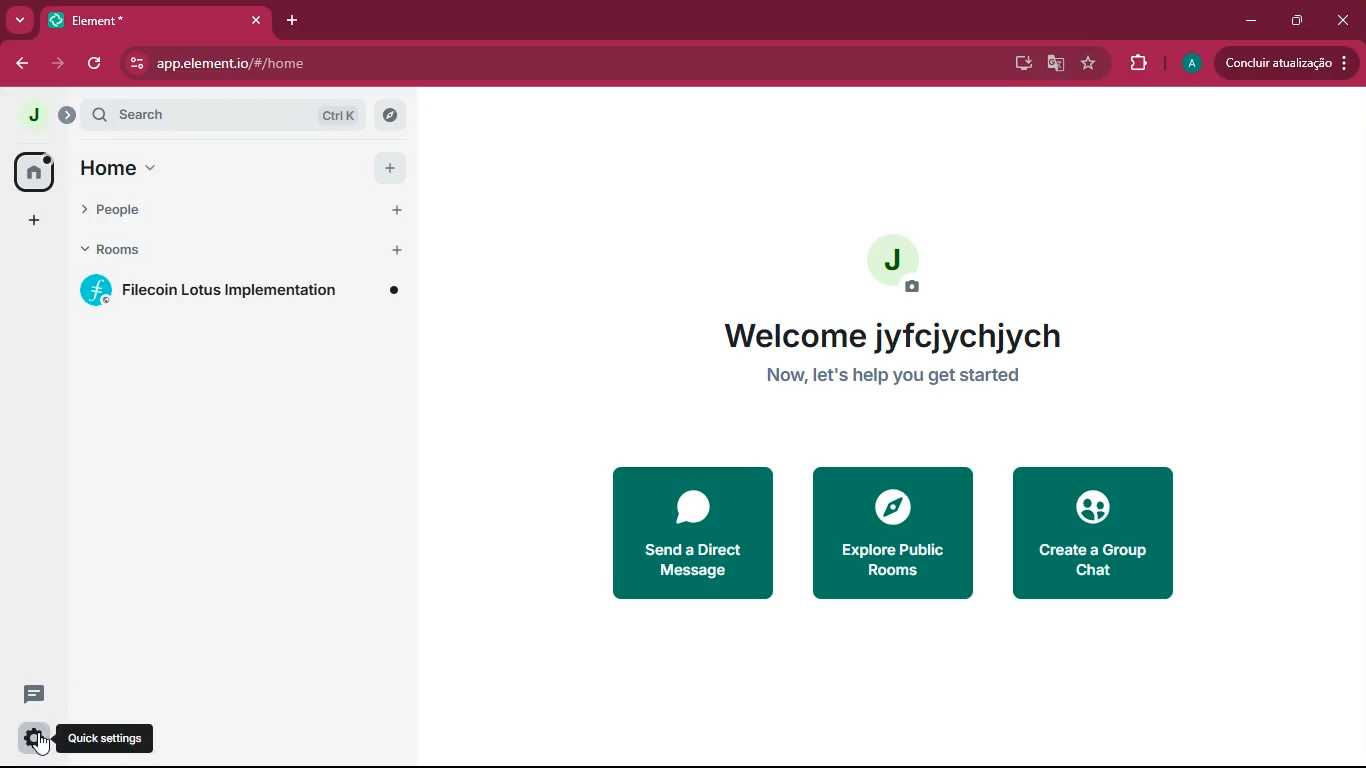 The width and height of the screenshot is (1366, 768). Describe the element at coordinates (1293, 21) in the screenshot. I see `maximize` at that location.